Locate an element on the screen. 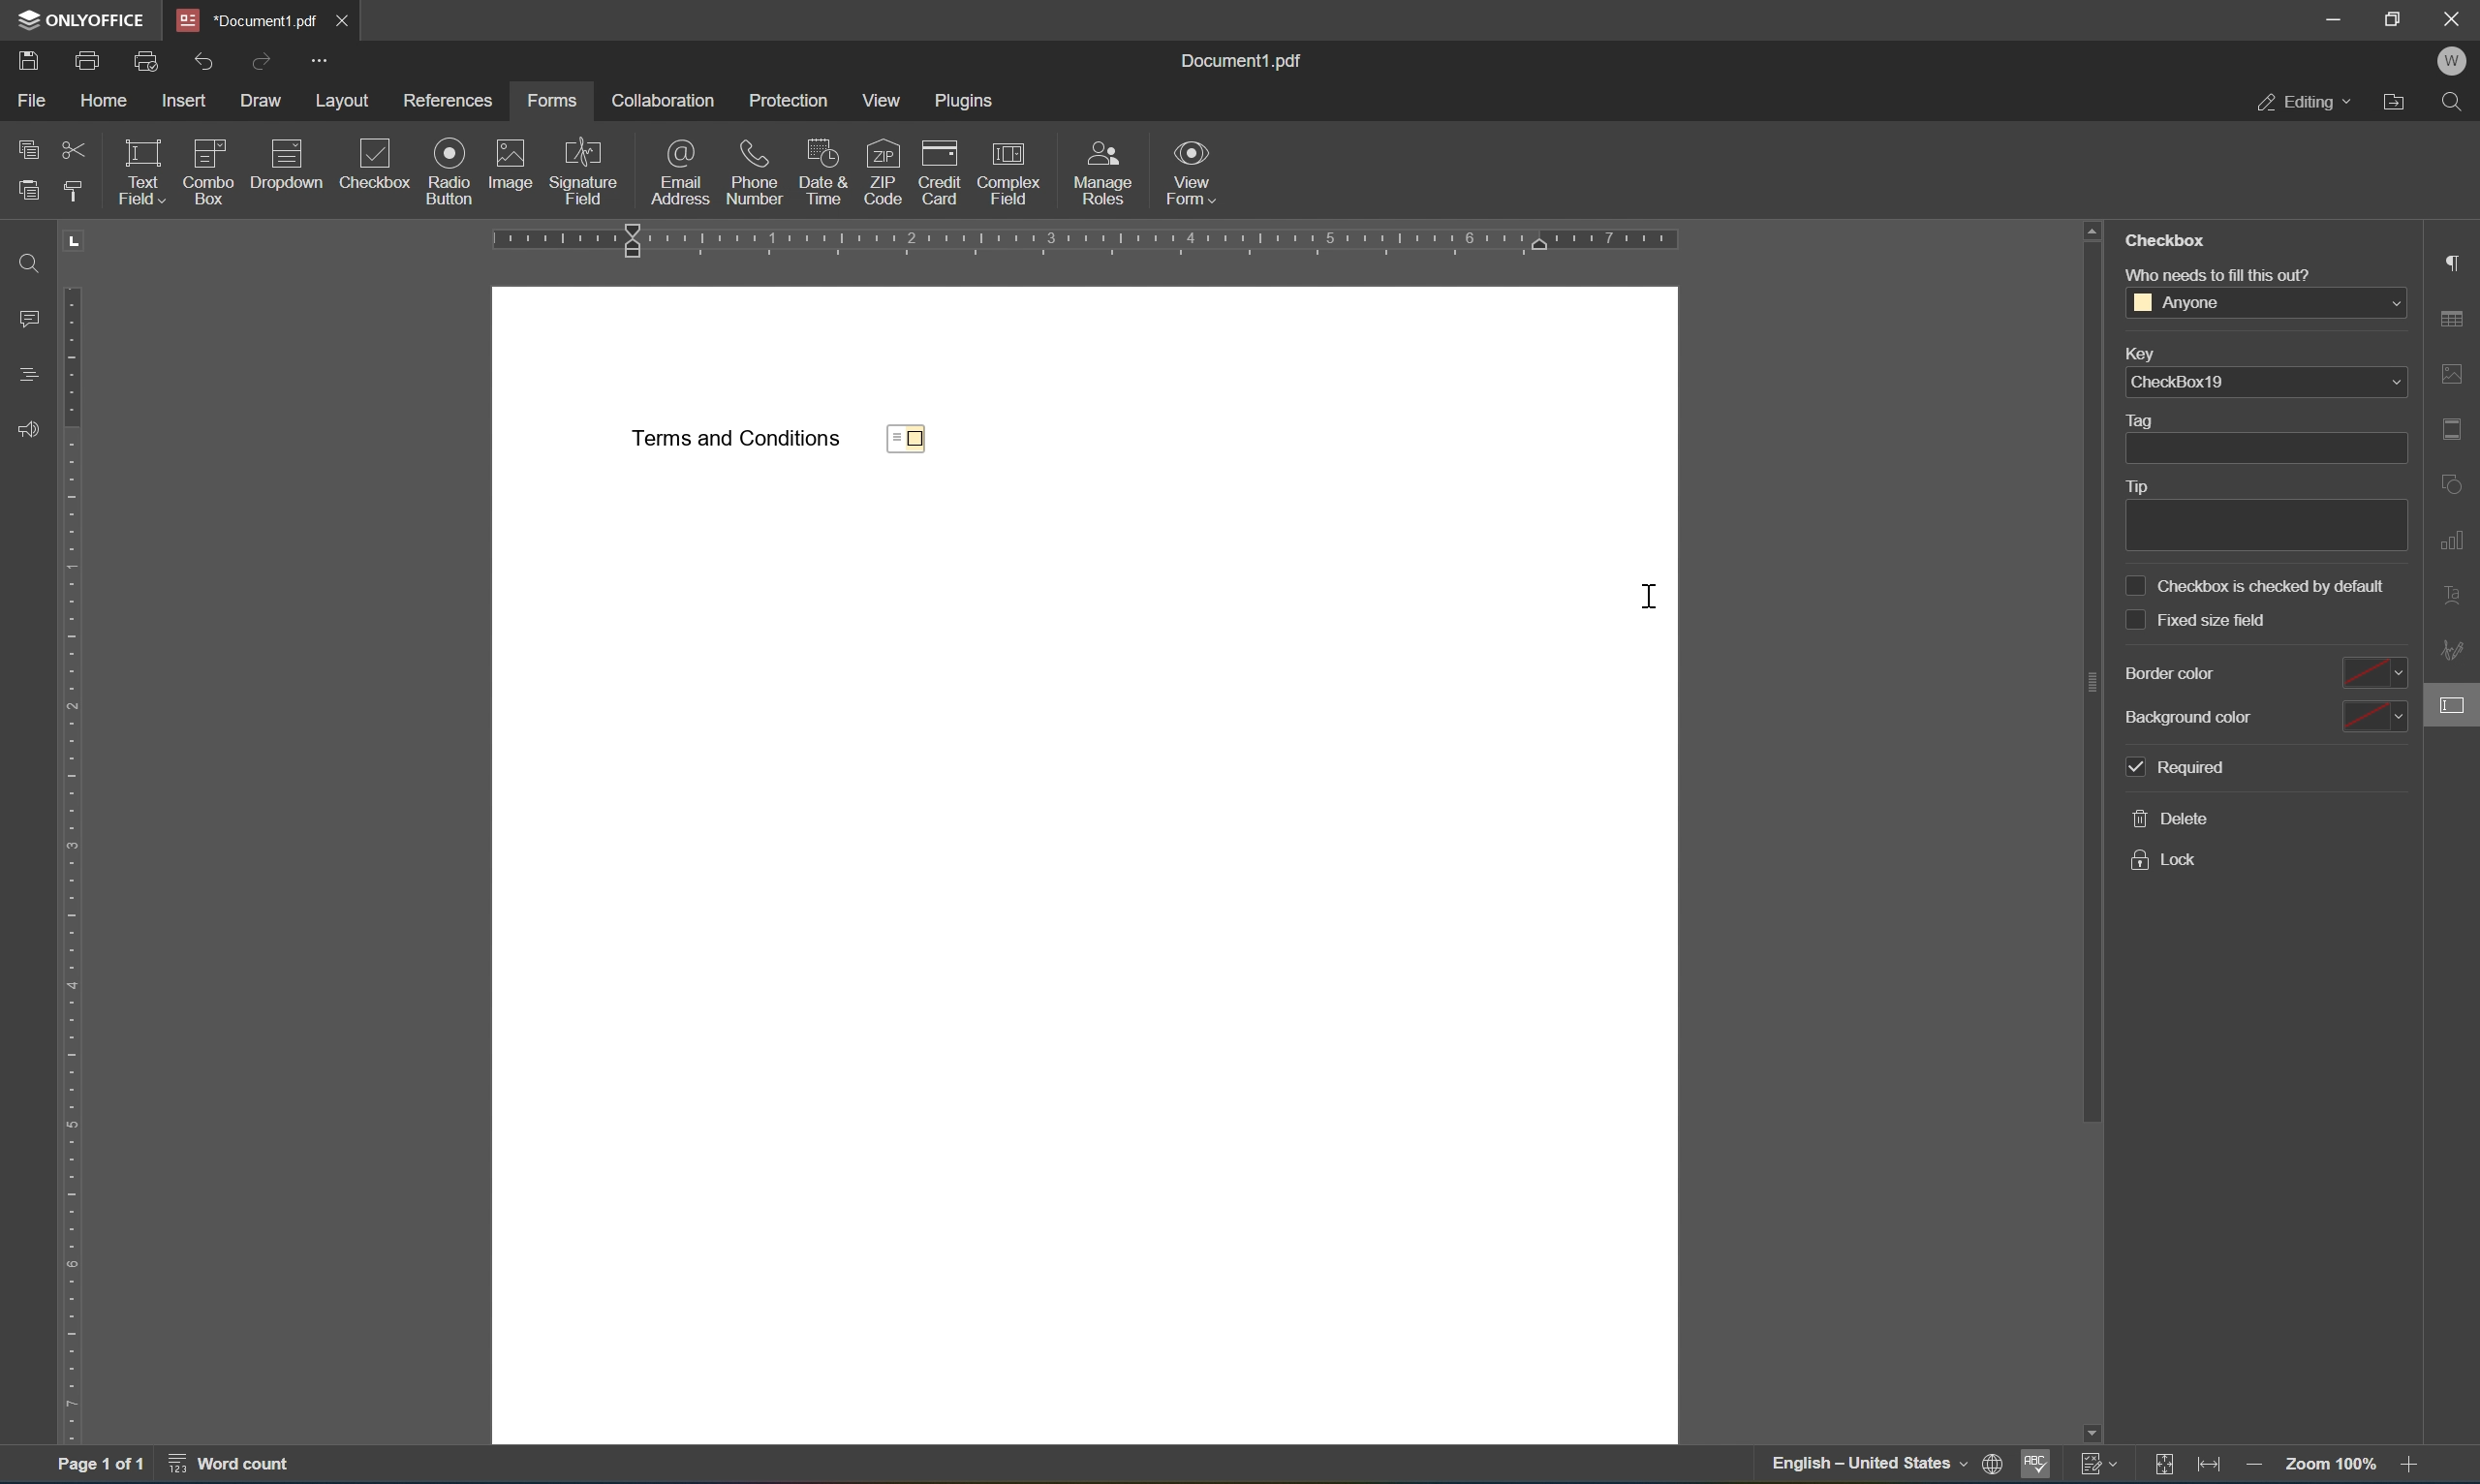  copy style is located at coordinates (75, 194).